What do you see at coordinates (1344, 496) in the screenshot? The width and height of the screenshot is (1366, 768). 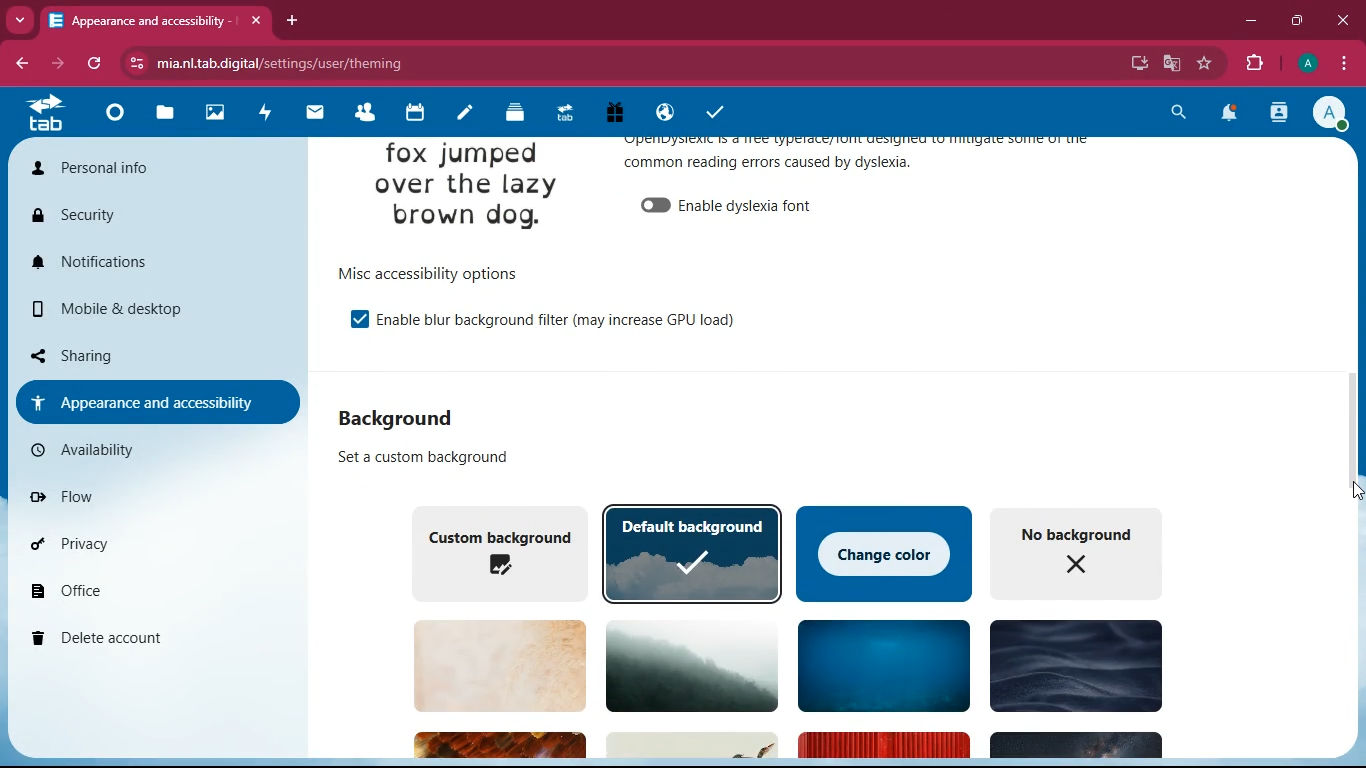 I see `Cursor` at bounding box center [1344, 496].